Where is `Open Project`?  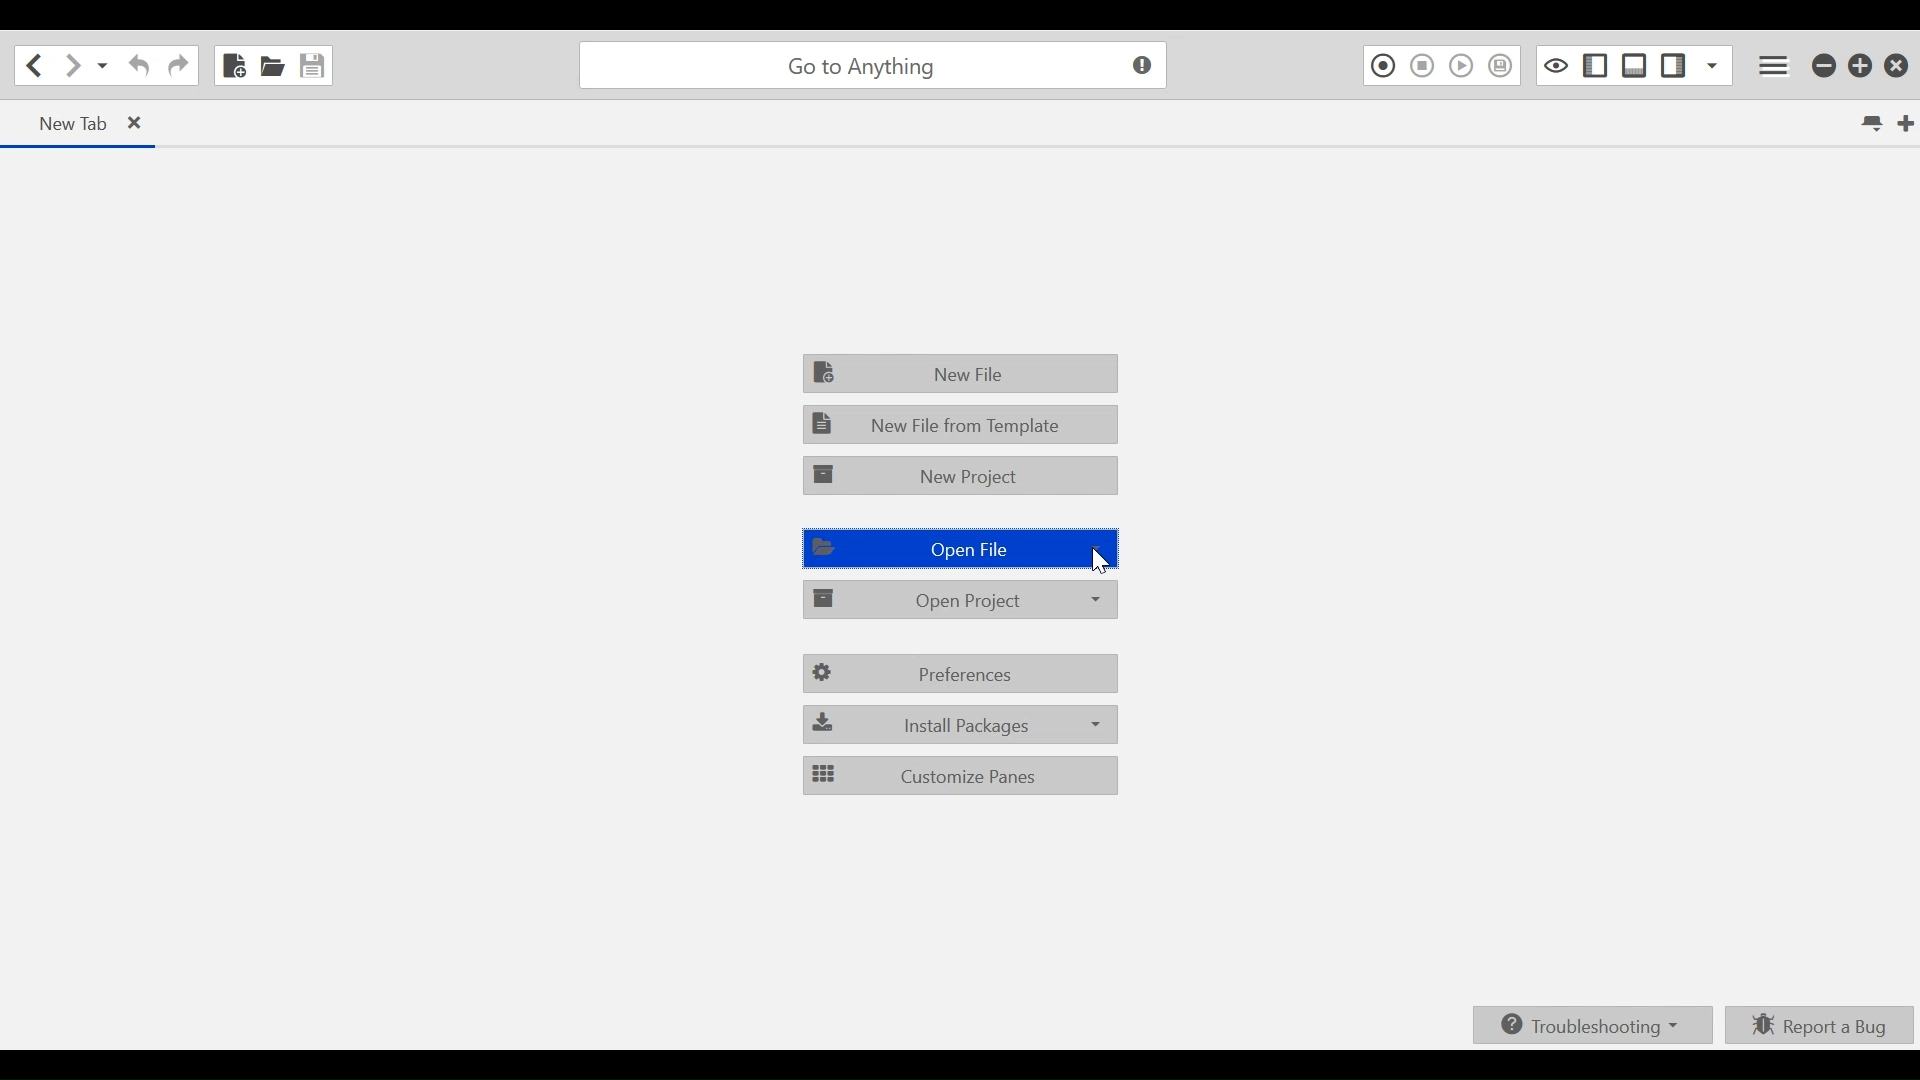 Open Project is located at coordinates (963, 600).